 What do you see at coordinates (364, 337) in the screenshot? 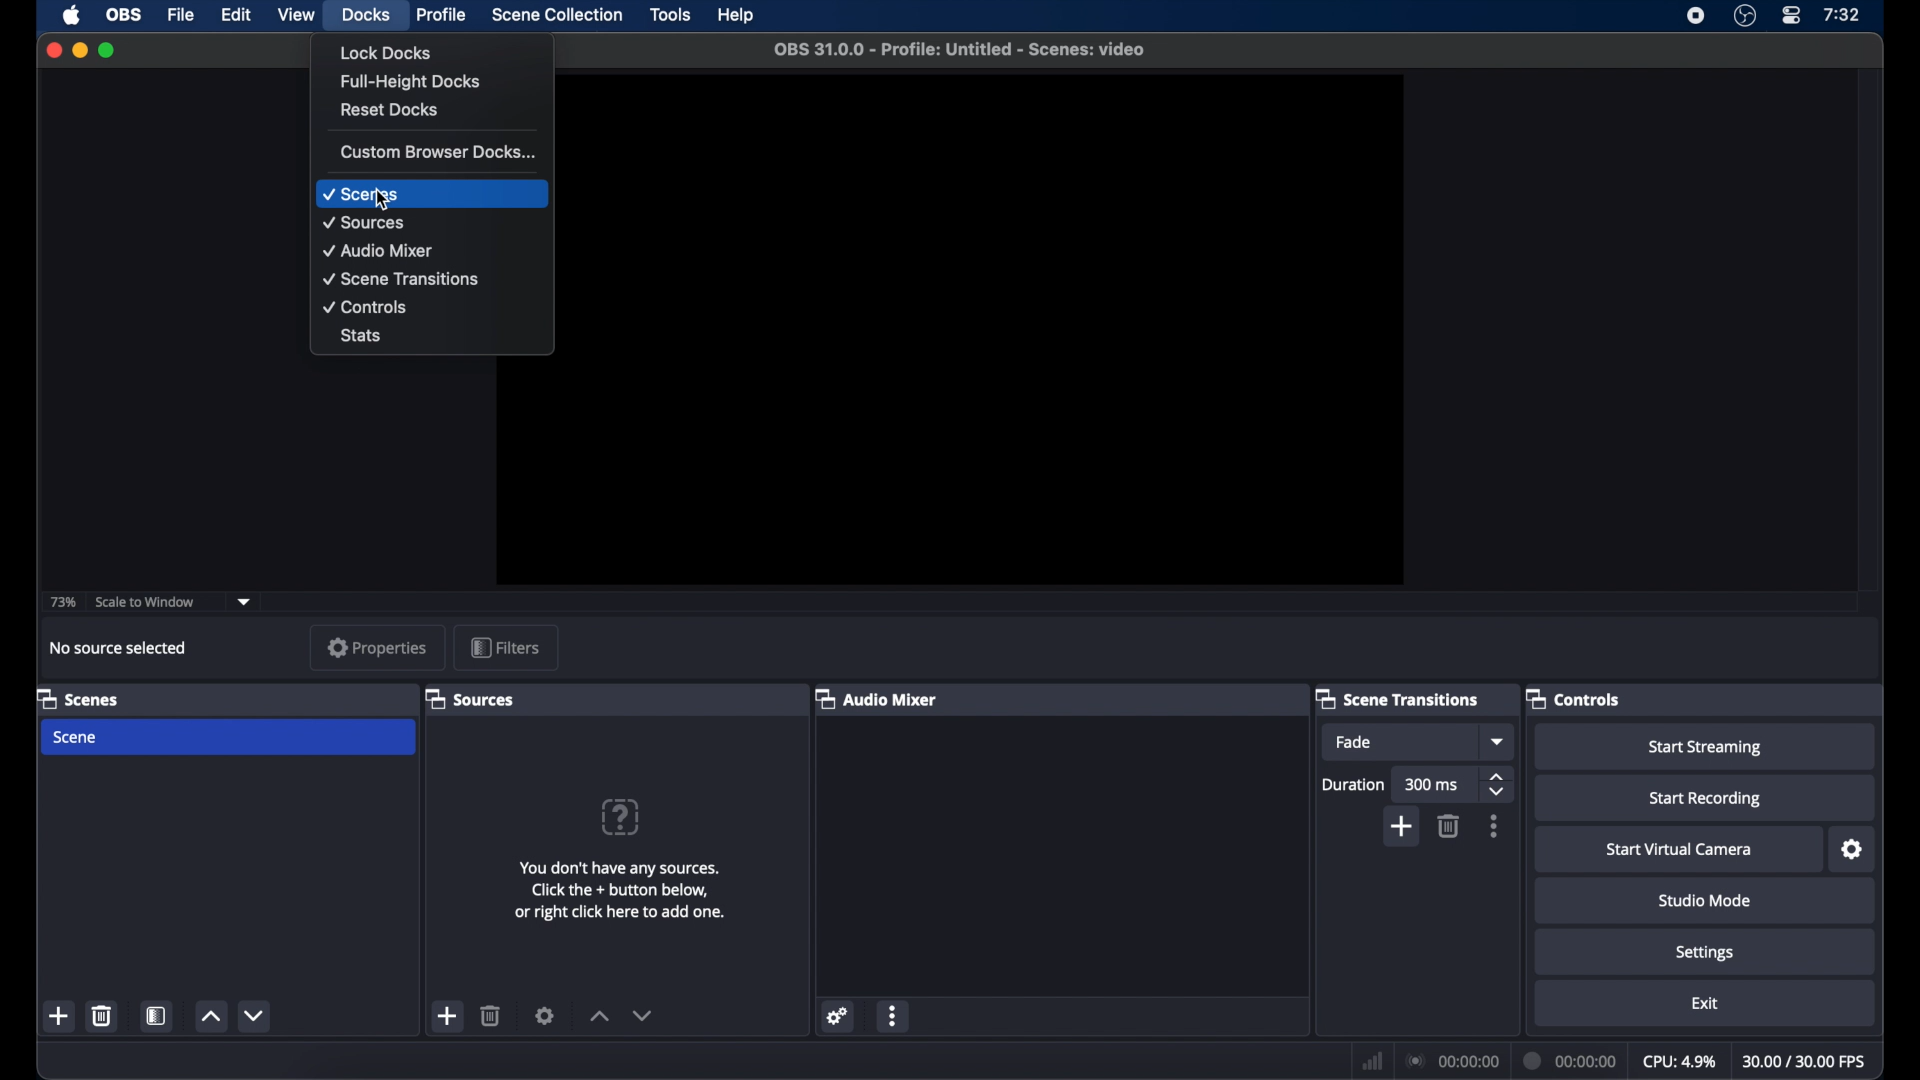
I see `stats` at bounding box center [364, 337].